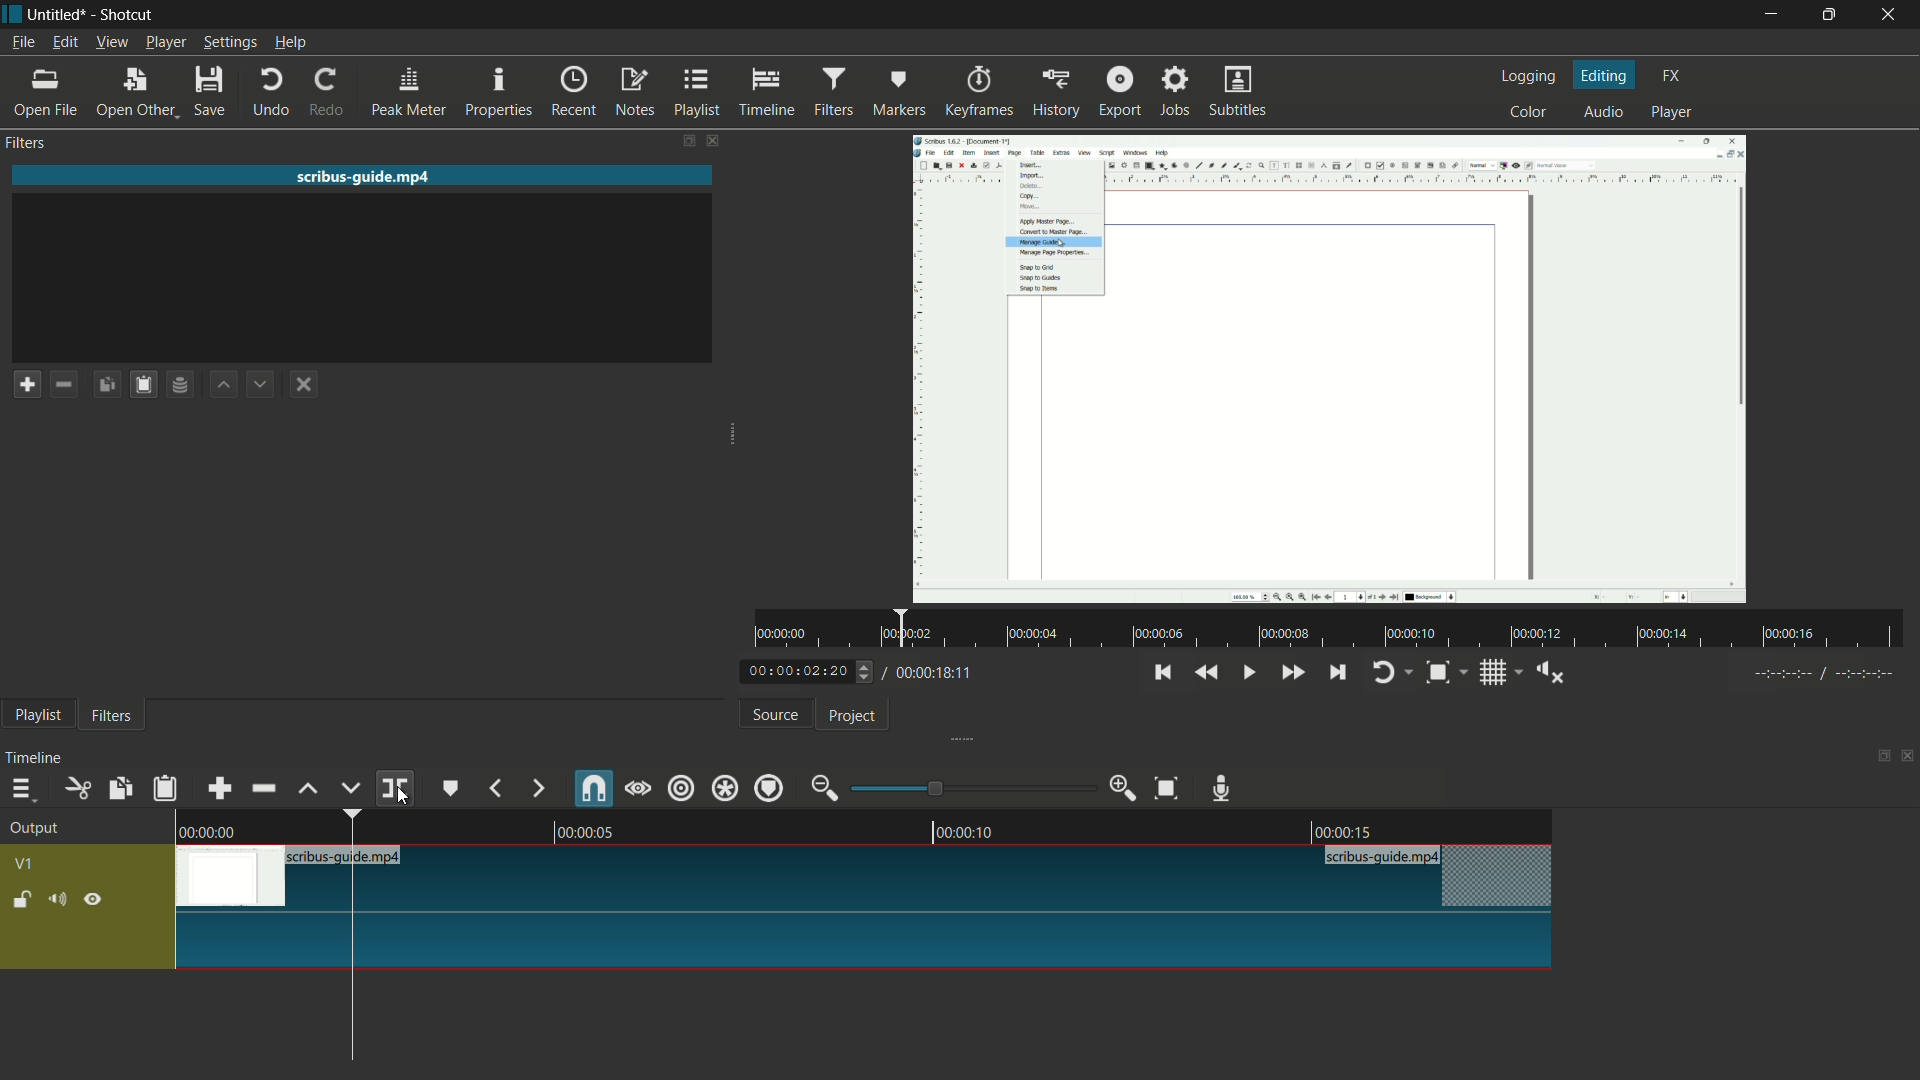  What do you see at coordinates (1385, 673) in the screenshot?
I see `toggle player looping` at bounding box center [1385, 673].